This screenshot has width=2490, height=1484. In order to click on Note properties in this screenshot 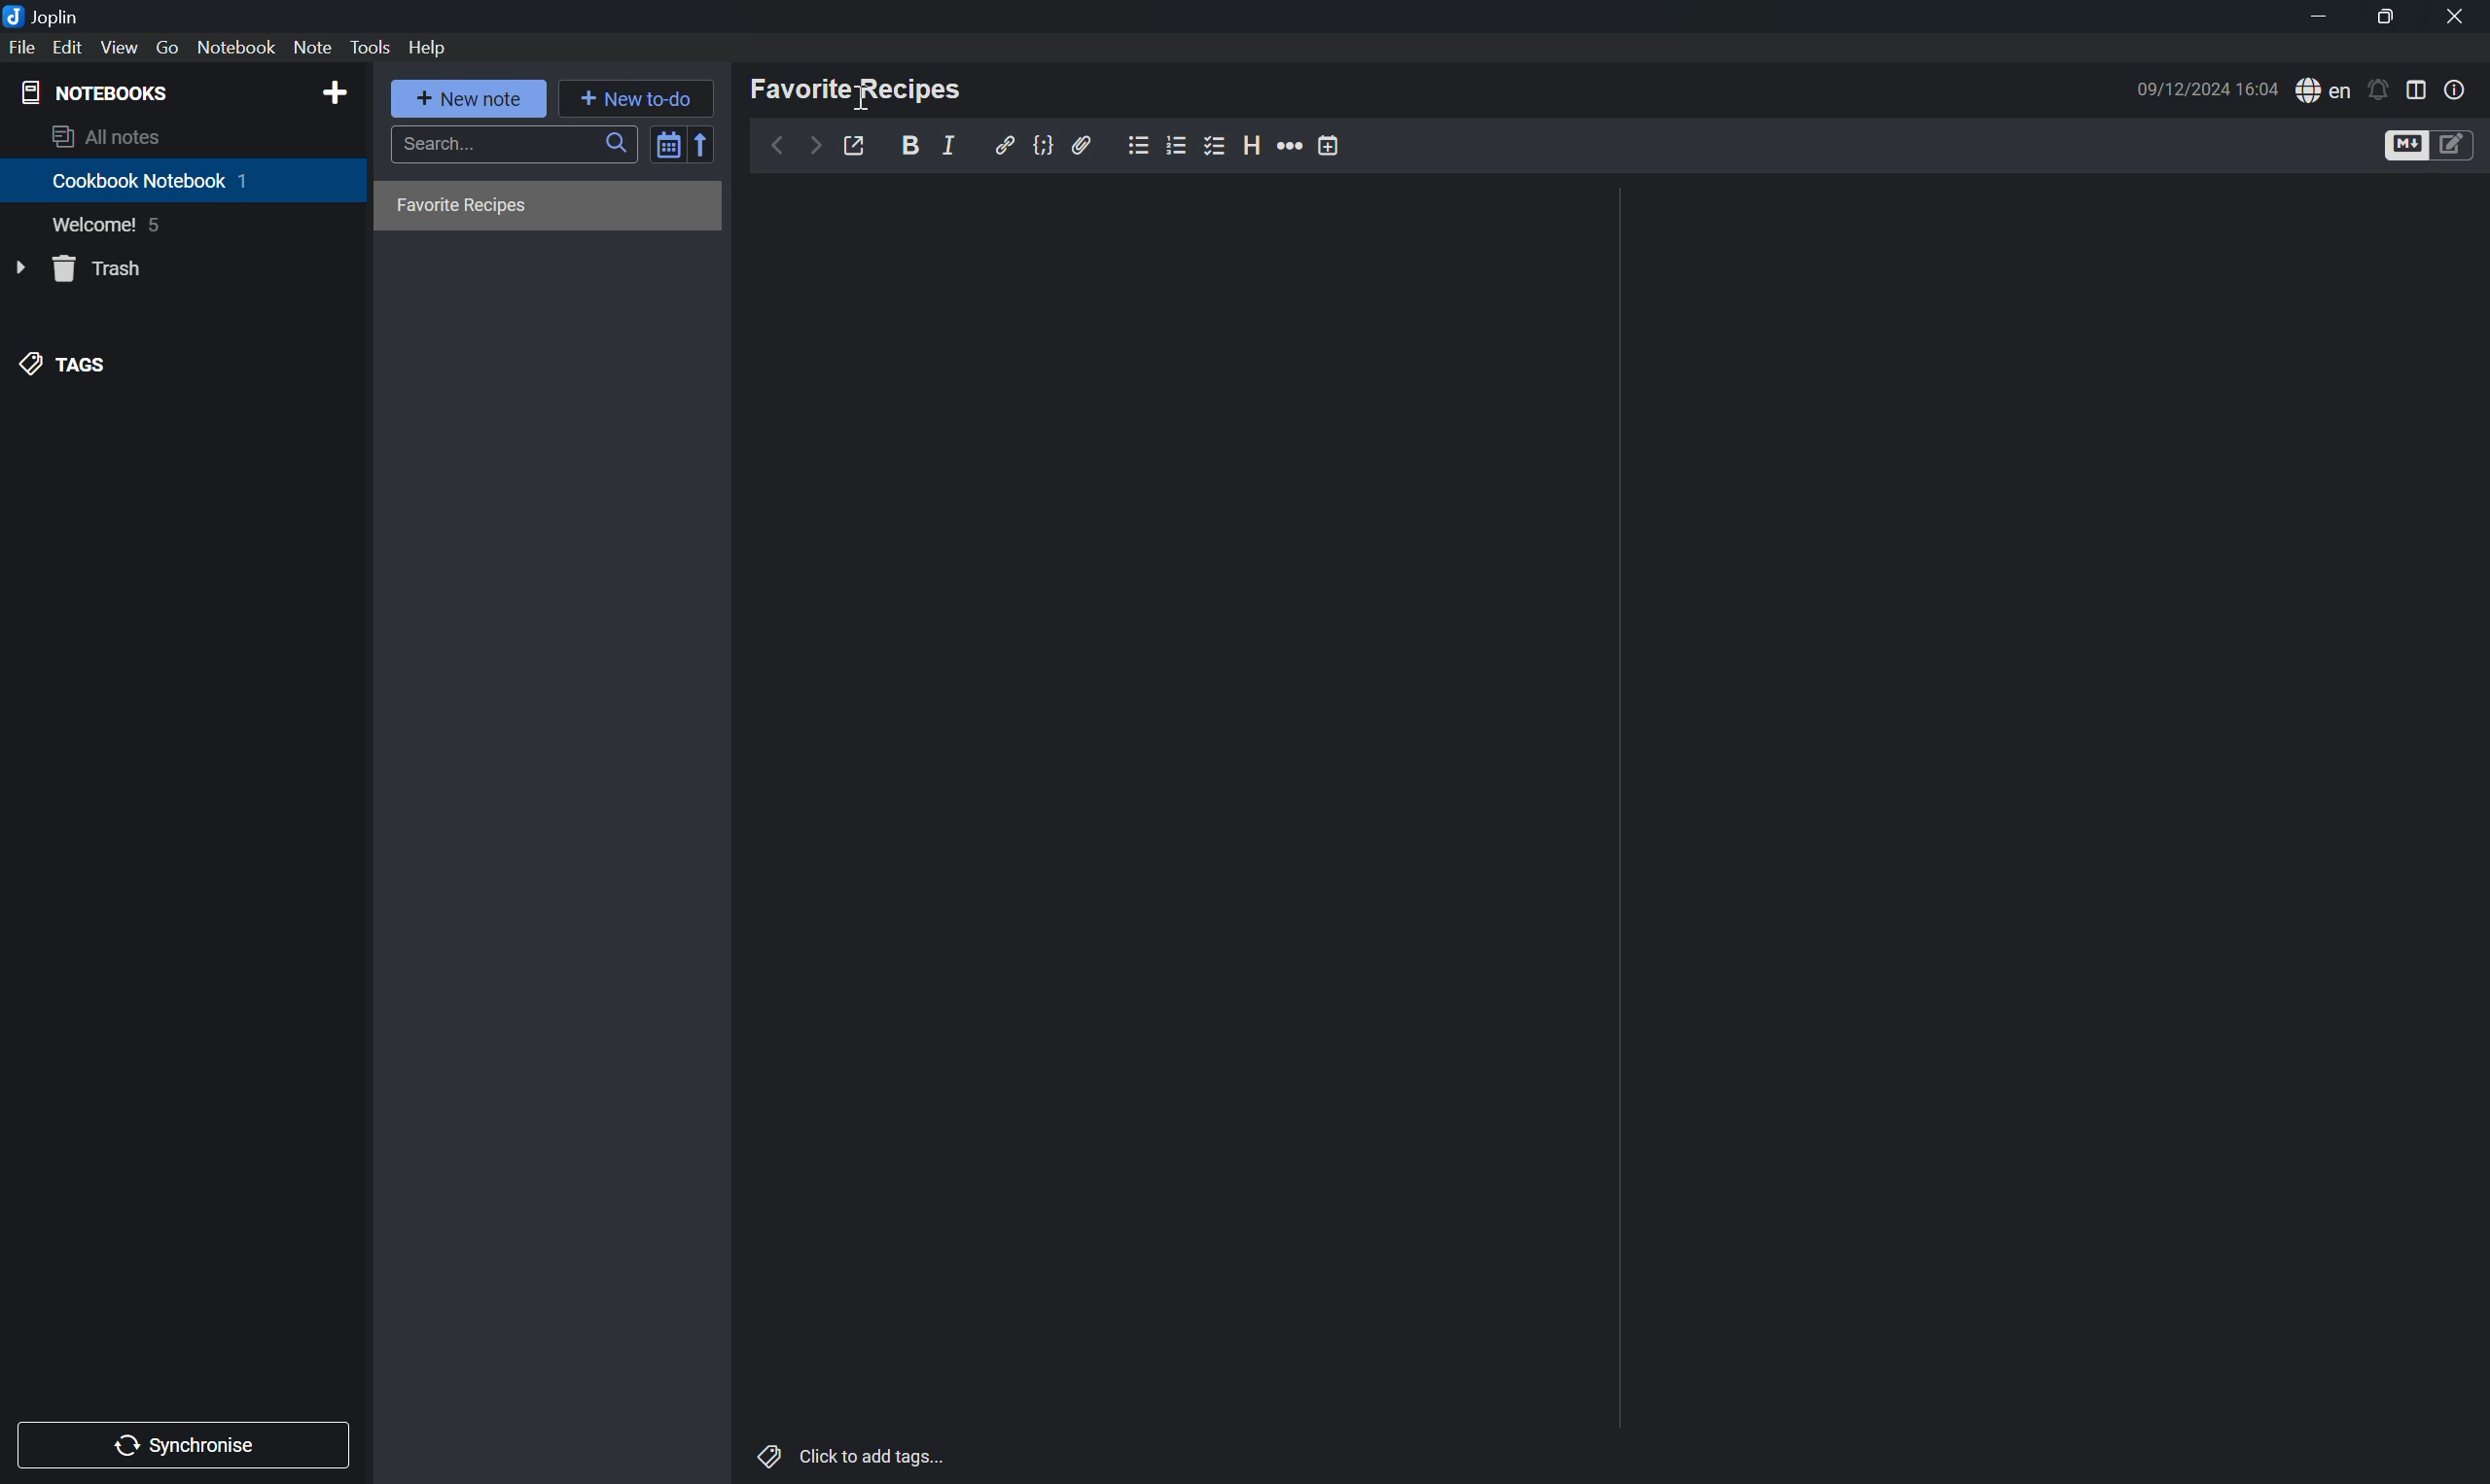, I will do `click(2458, 89)`.